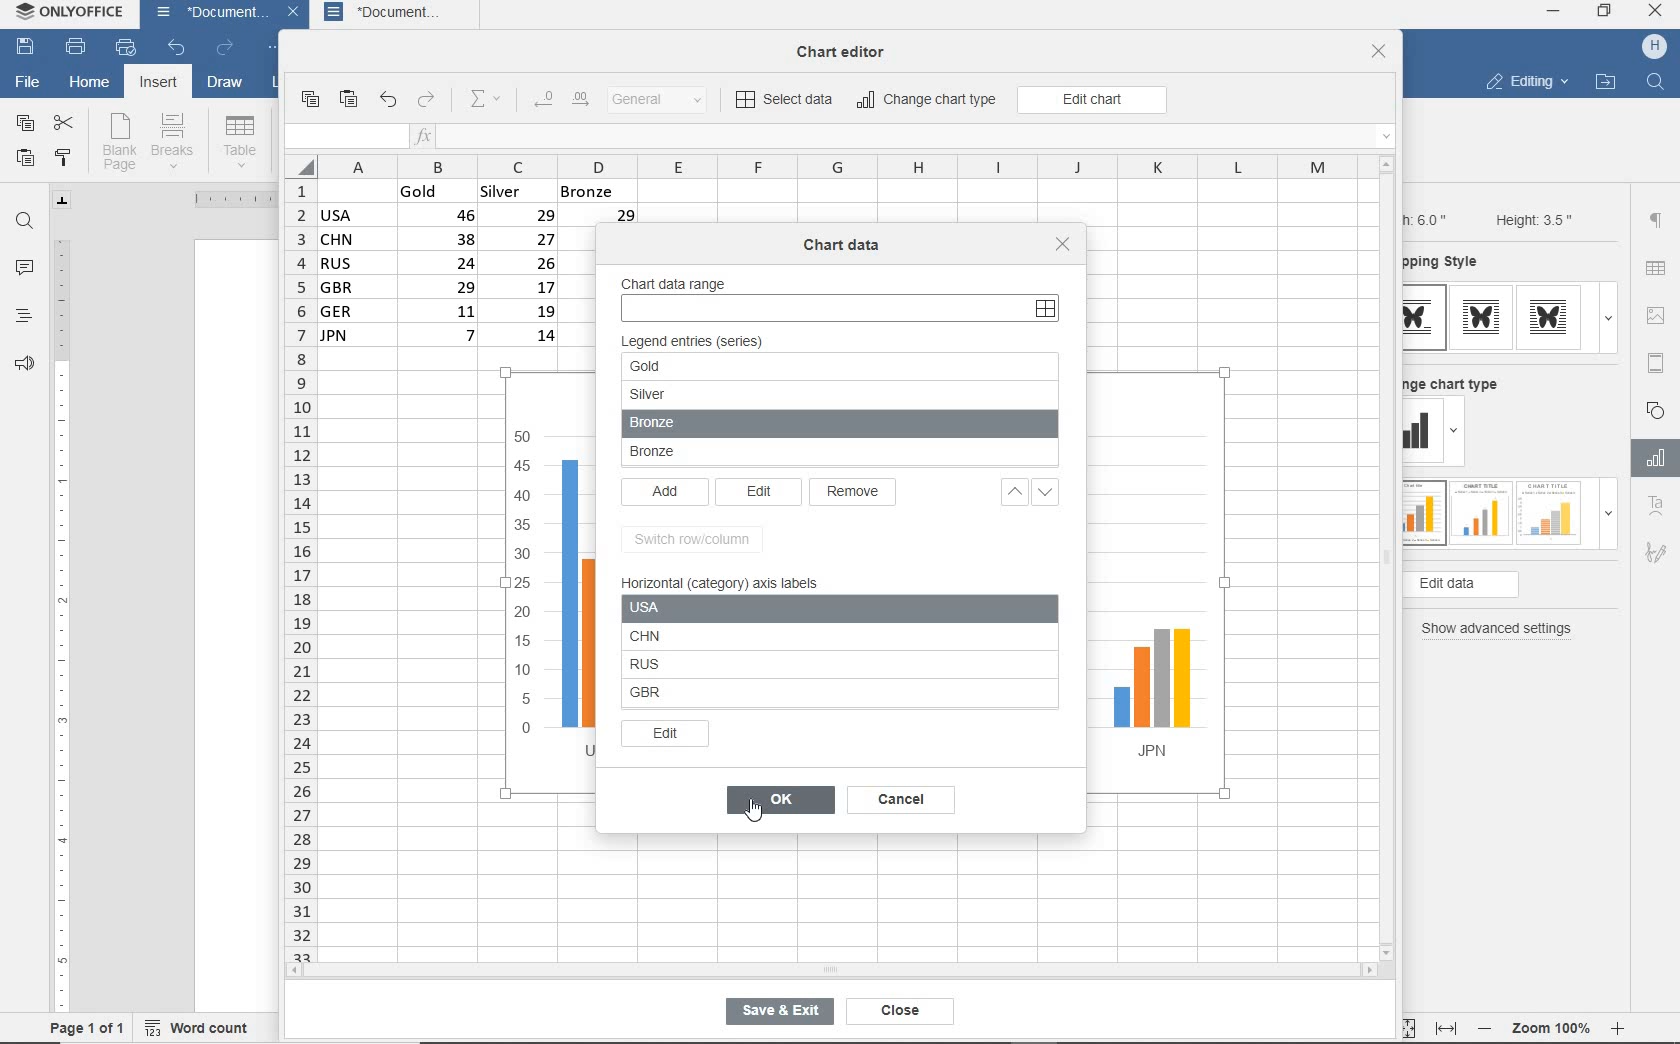 This screenshot has width=1680, height=1044. I want to click on add, so click(665, 494).